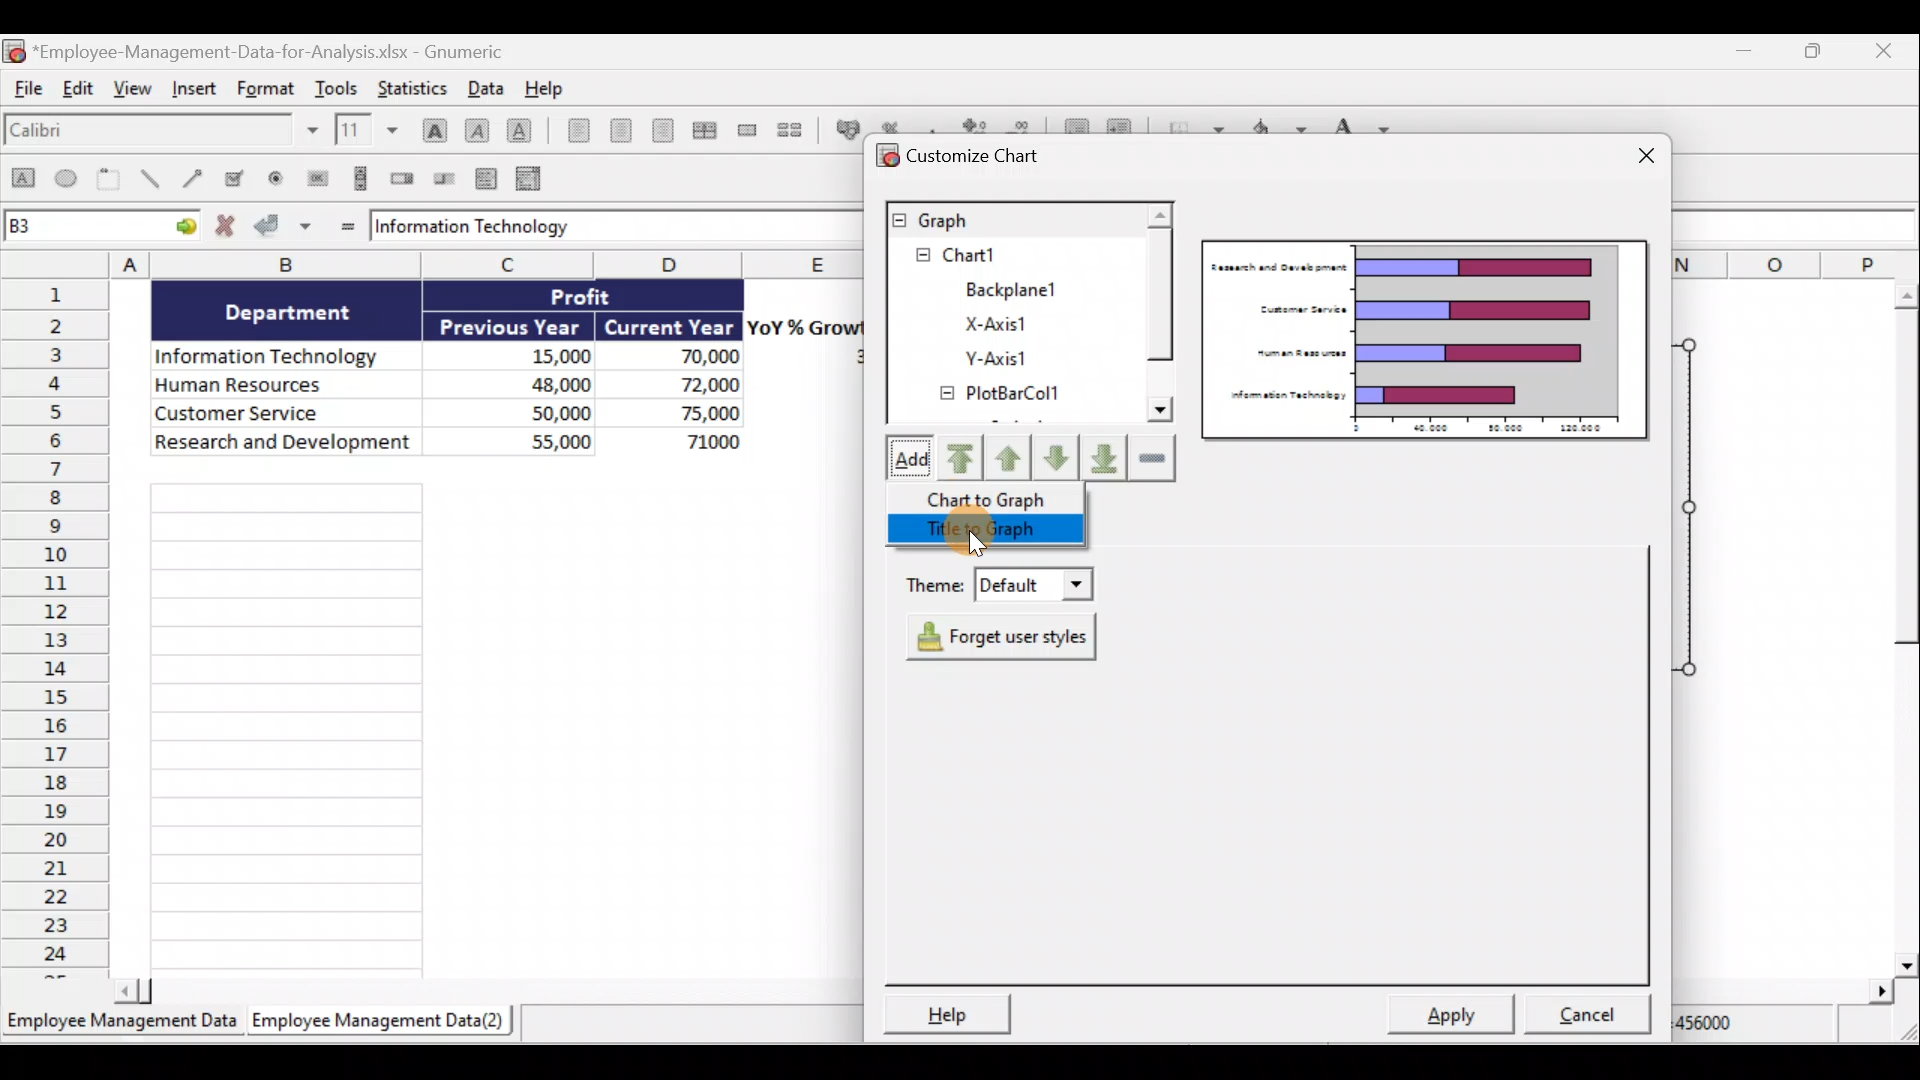  I want to click on Theme, so click(999, 587).